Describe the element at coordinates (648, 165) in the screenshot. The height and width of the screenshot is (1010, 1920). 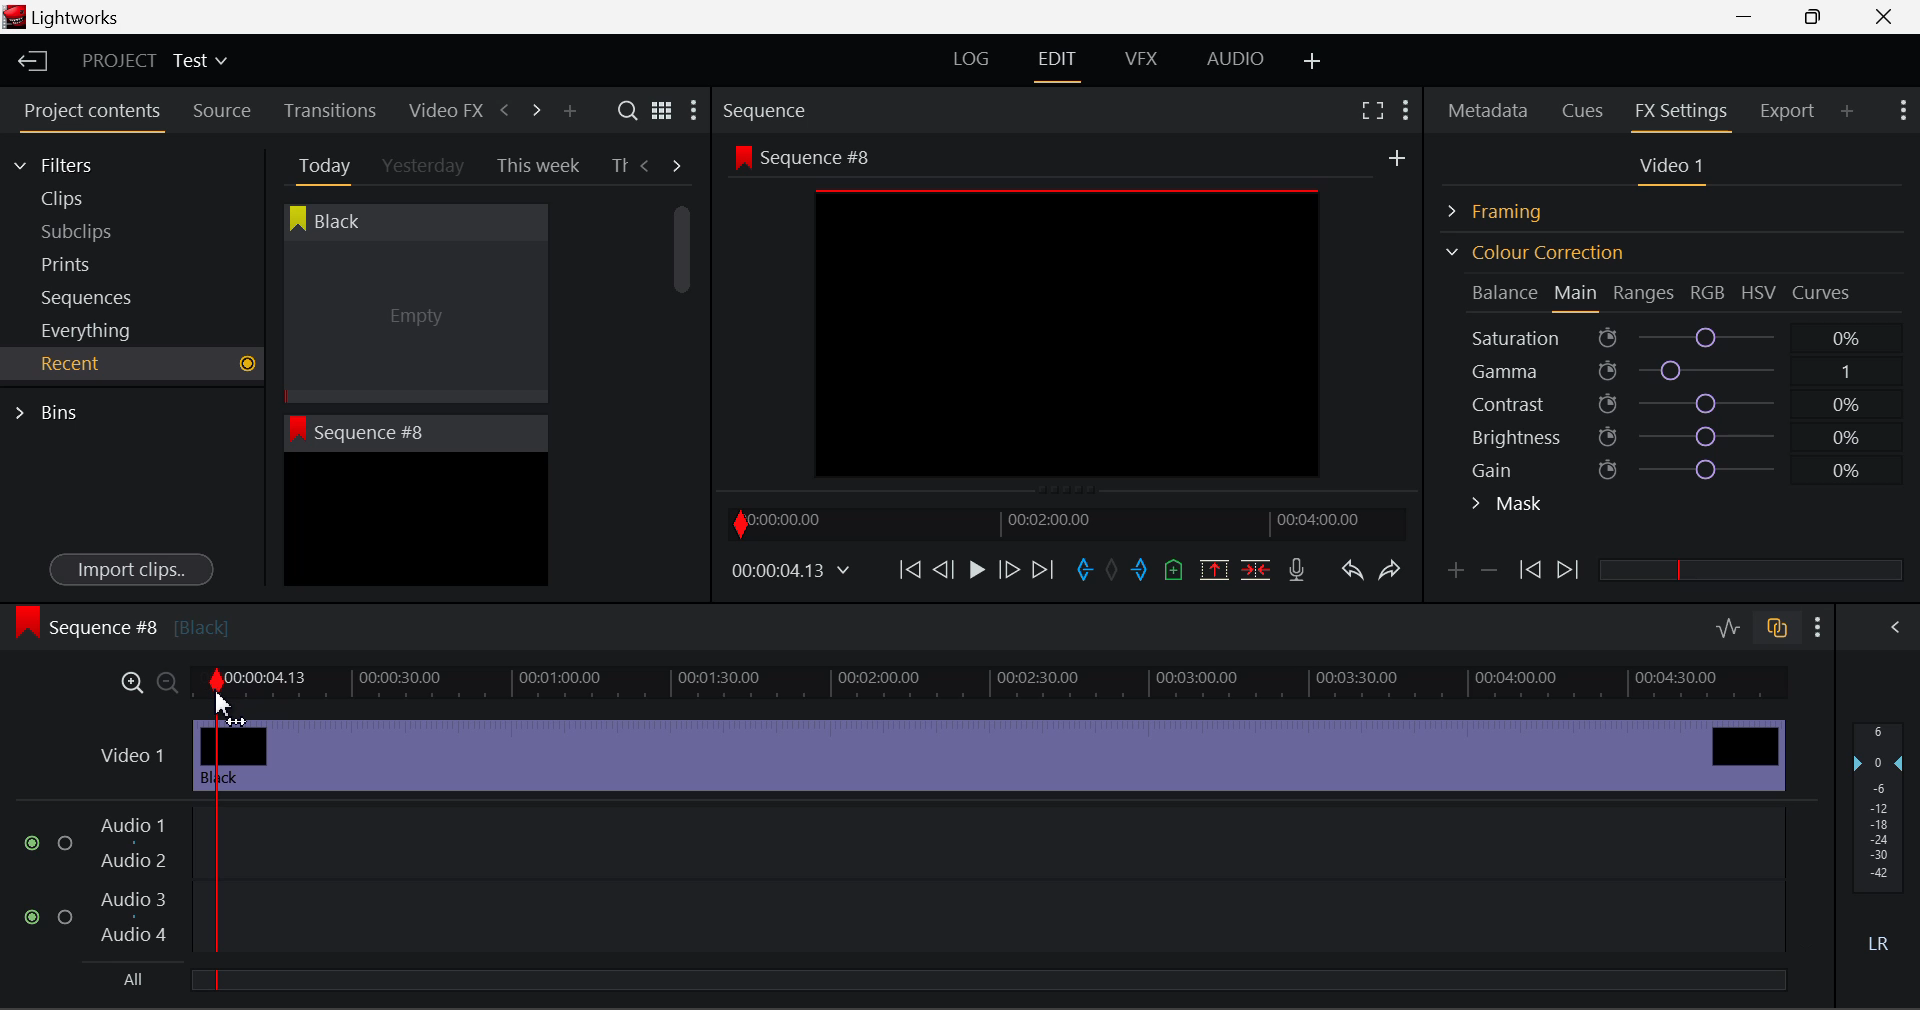
I see `Previous Tab` at that location.